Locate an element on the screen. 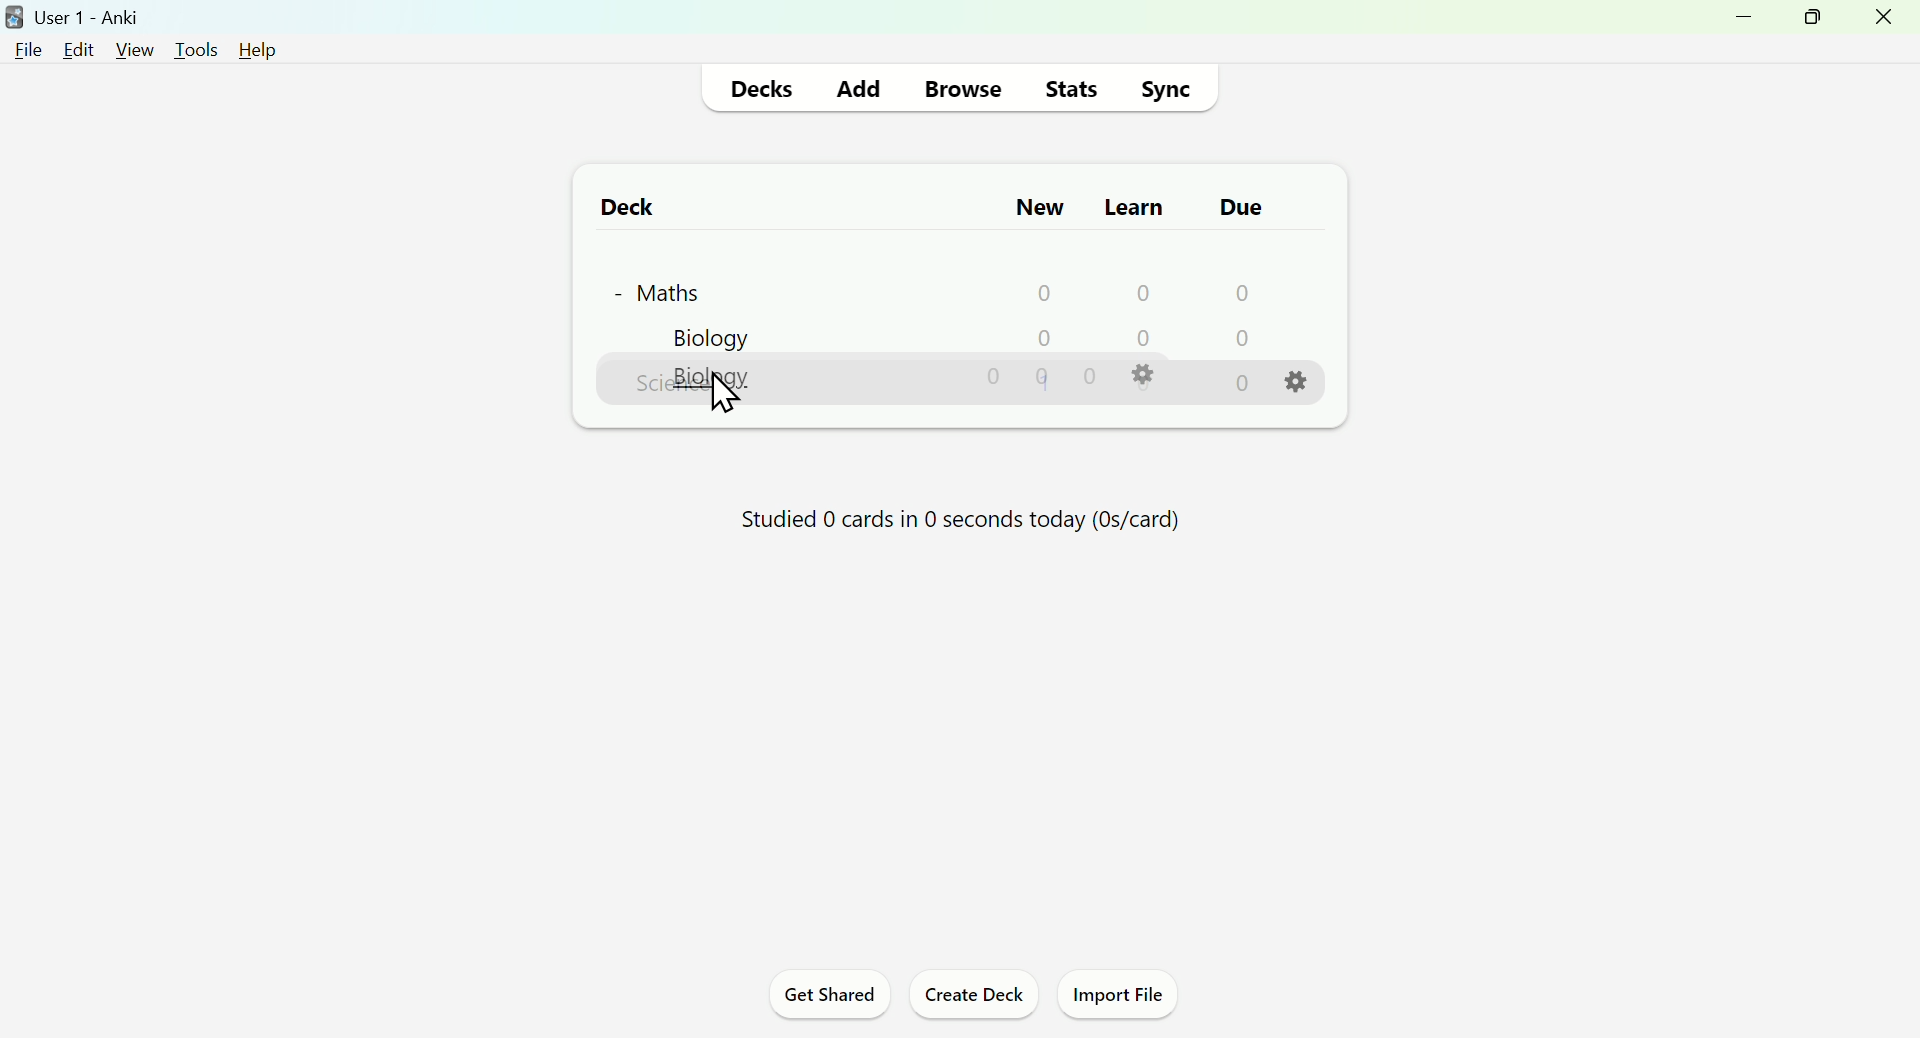 The height and width of the screenshot is (1038, 1920). Stats is located at coordinates (1068, 87).